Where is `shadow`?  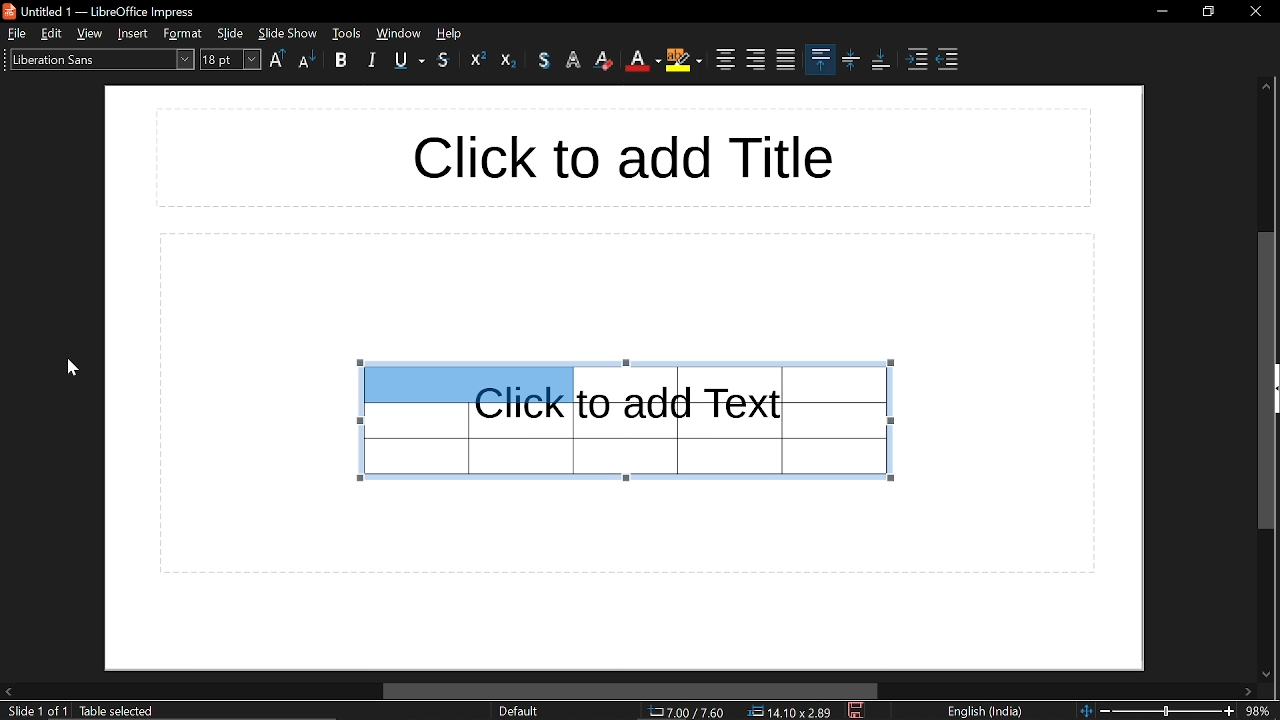
shadow is located at coordinates (544, 60).